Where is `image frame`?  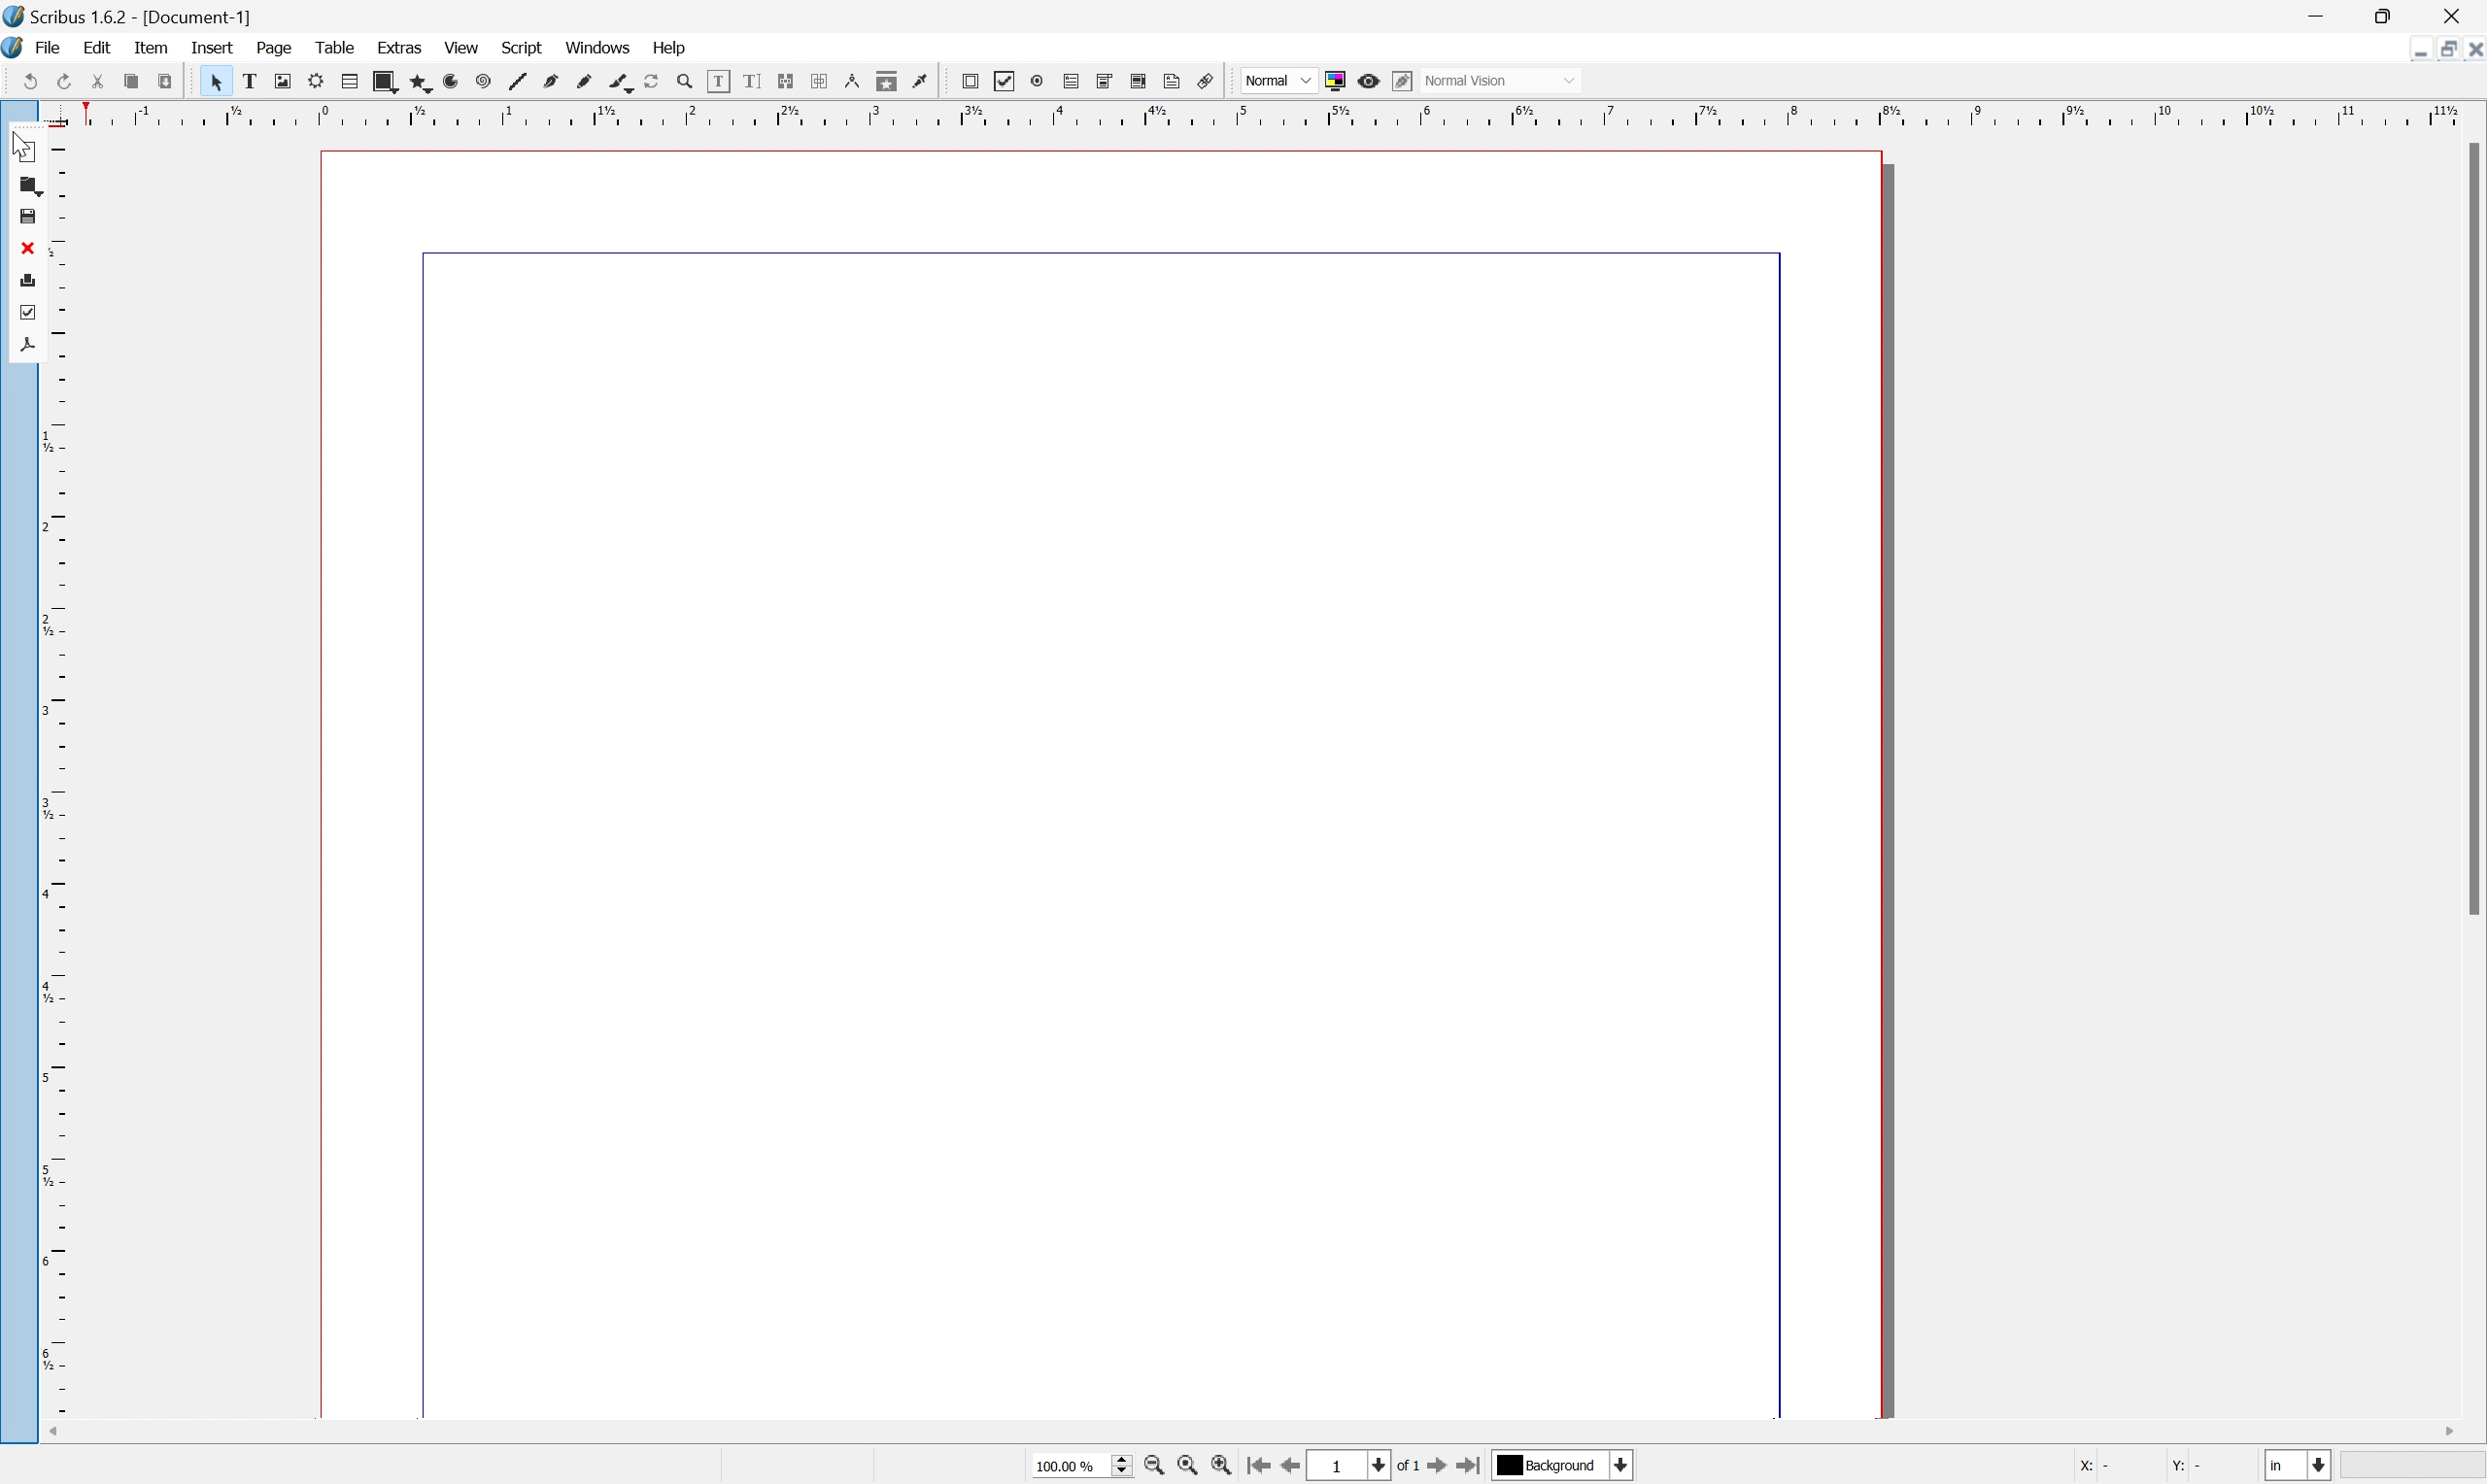 image frame is located at coordinates (518, 80).